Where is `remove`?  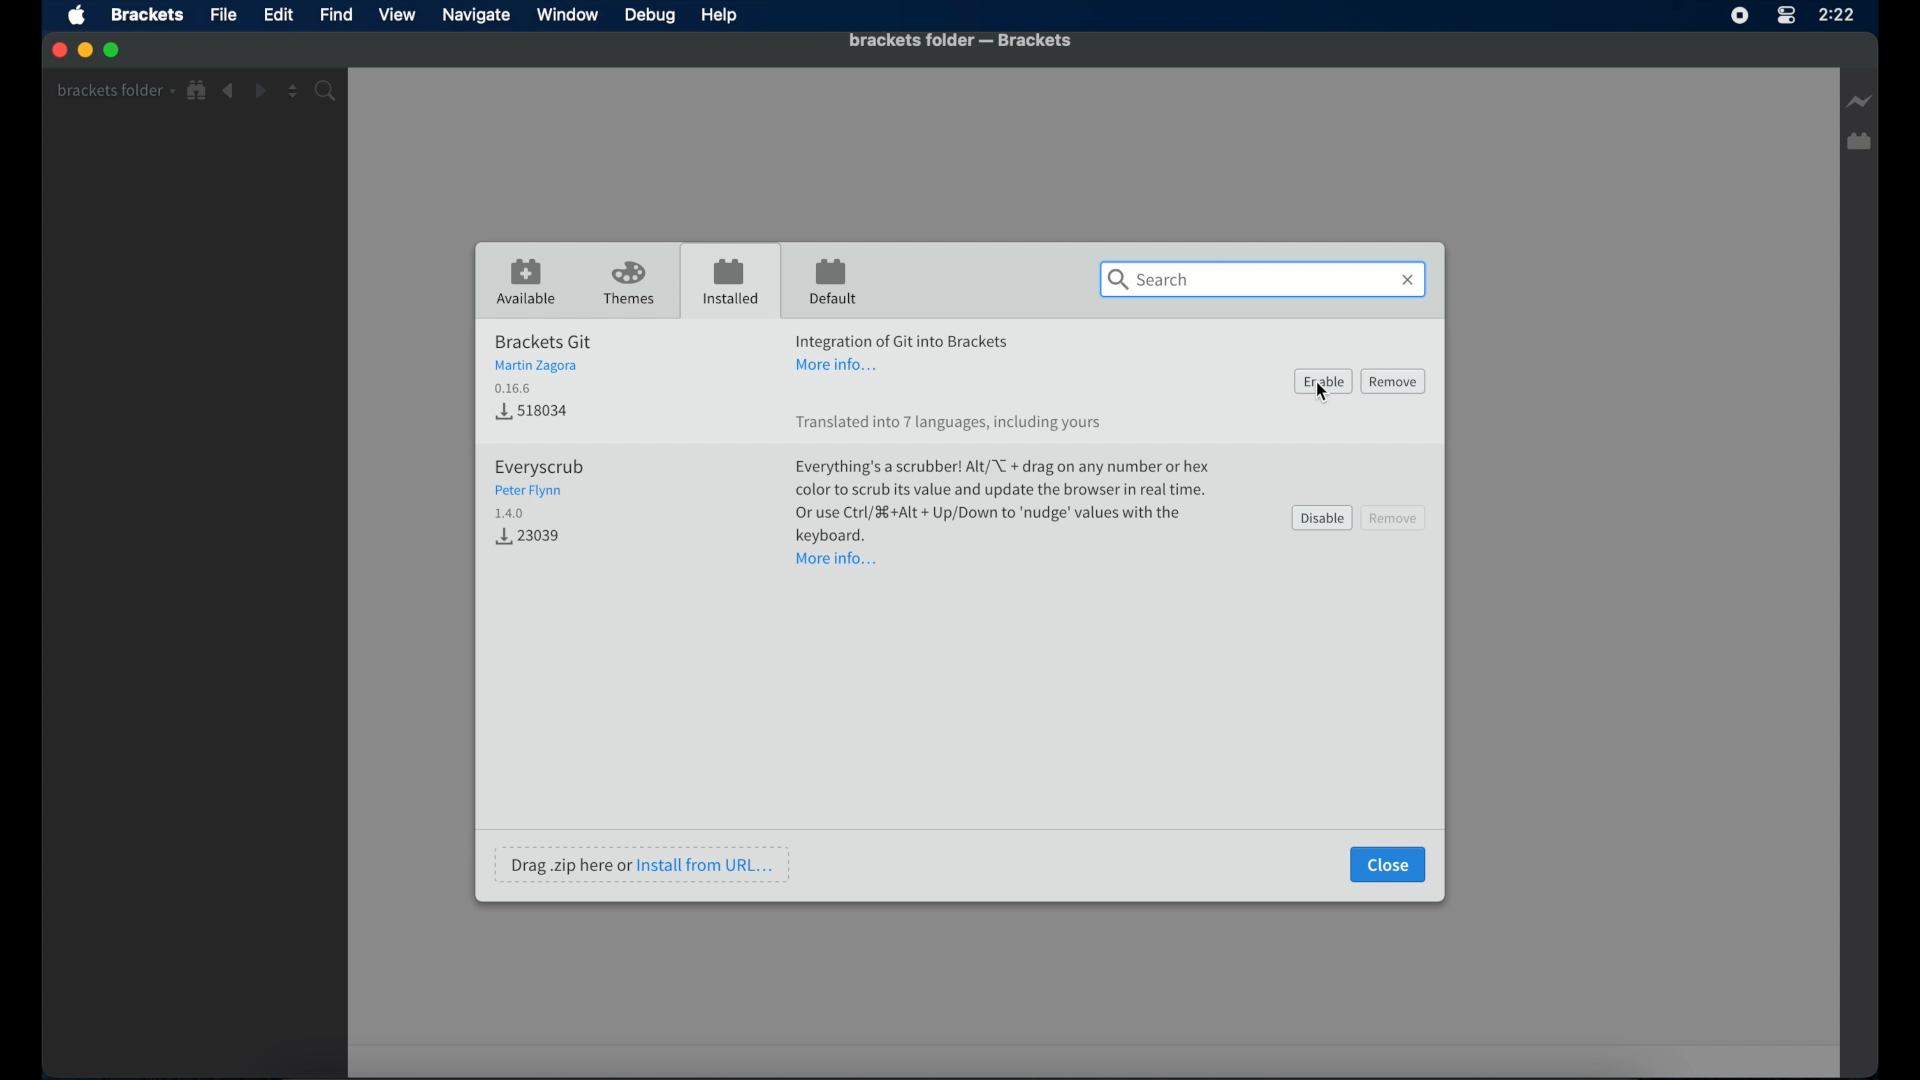 remove is located at coordinates (1394, 381).